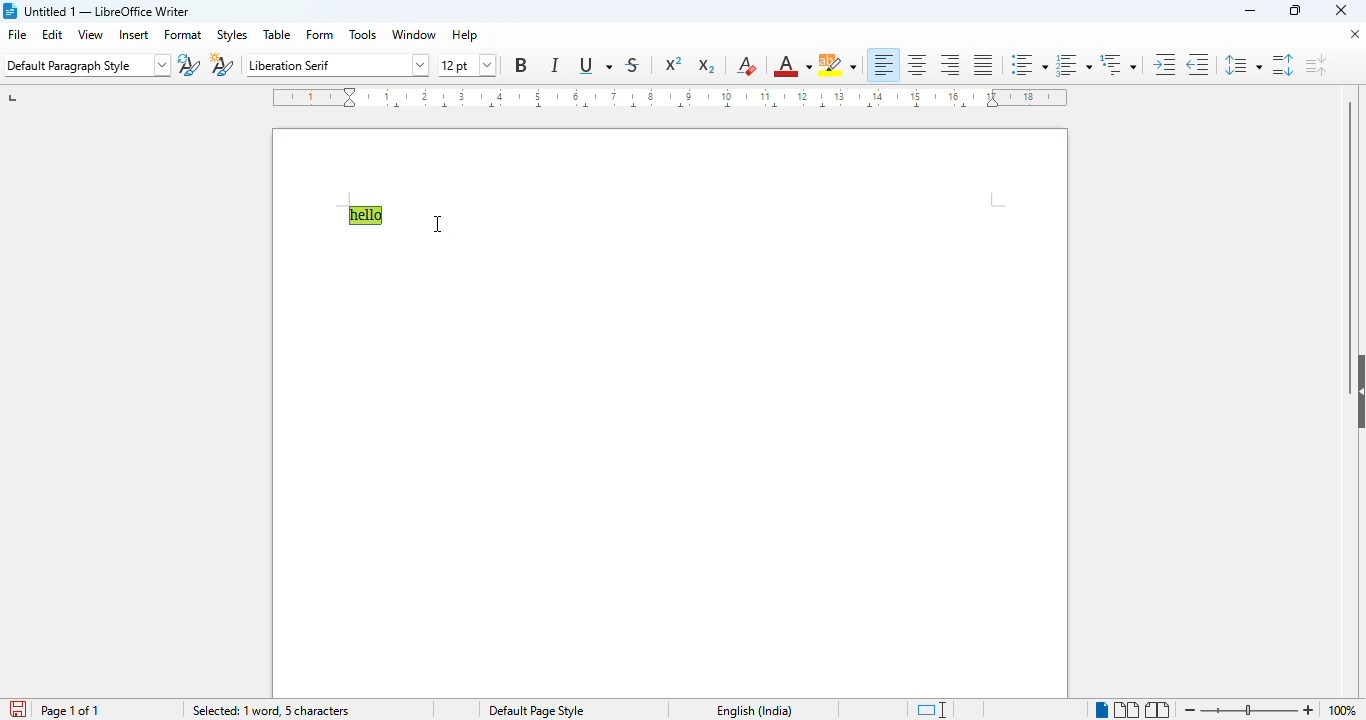 The width and height of the screenshot is (1366, 720). Describe the element at coordinates (669, 97) in the screenshot. I see `ruler` at that location.